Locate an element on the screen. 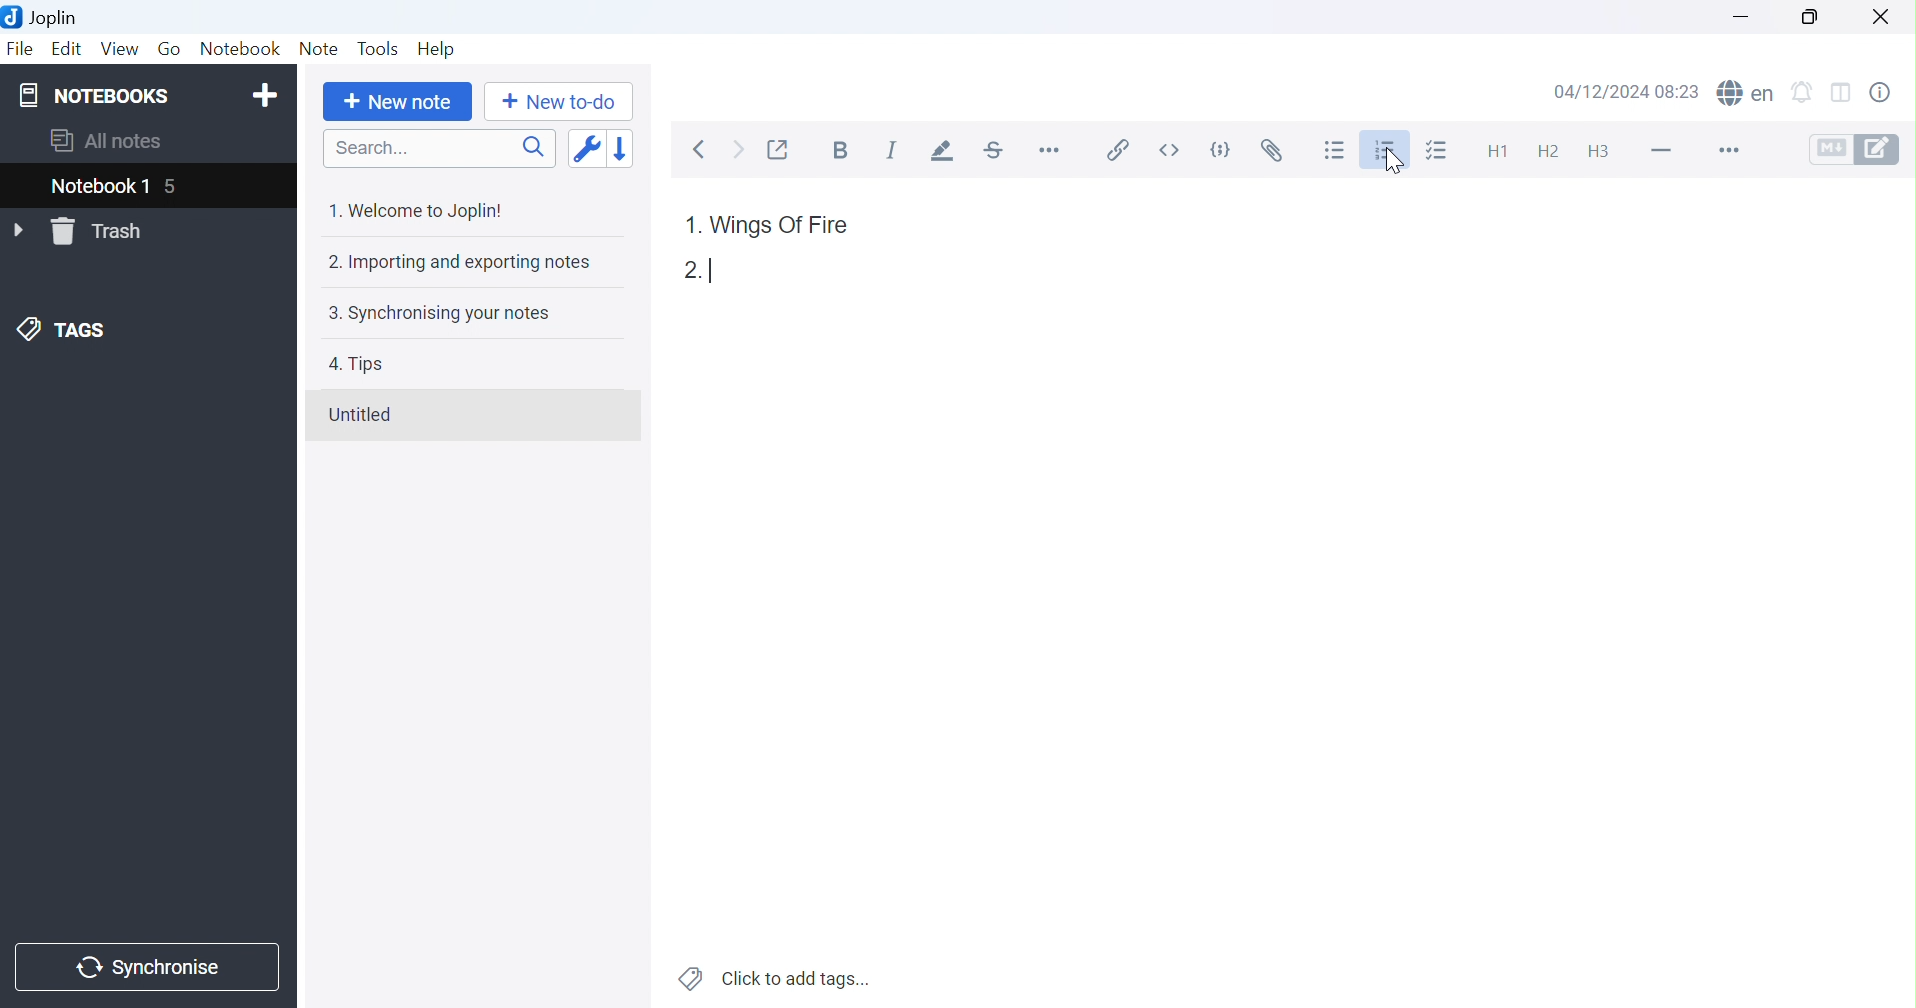  More is located at coordinates (1725, 150).